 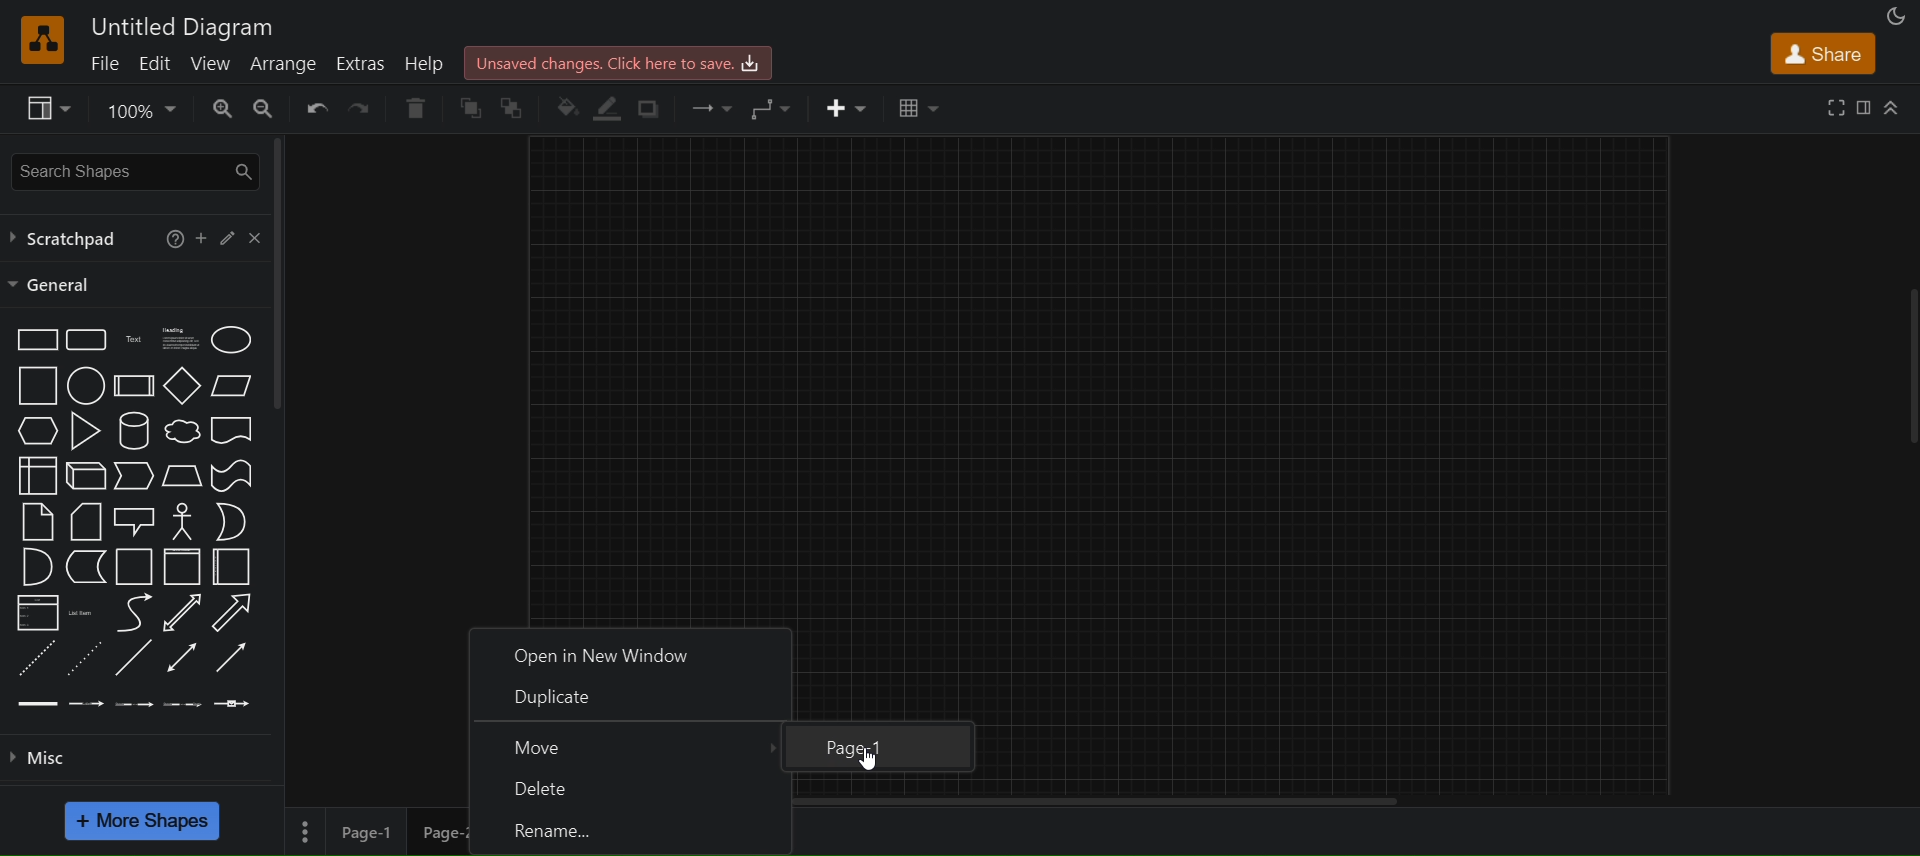 What do you see at coordinates (1868, 104) in the screenshot?
I see `format` at bounding box center [1868, 104].